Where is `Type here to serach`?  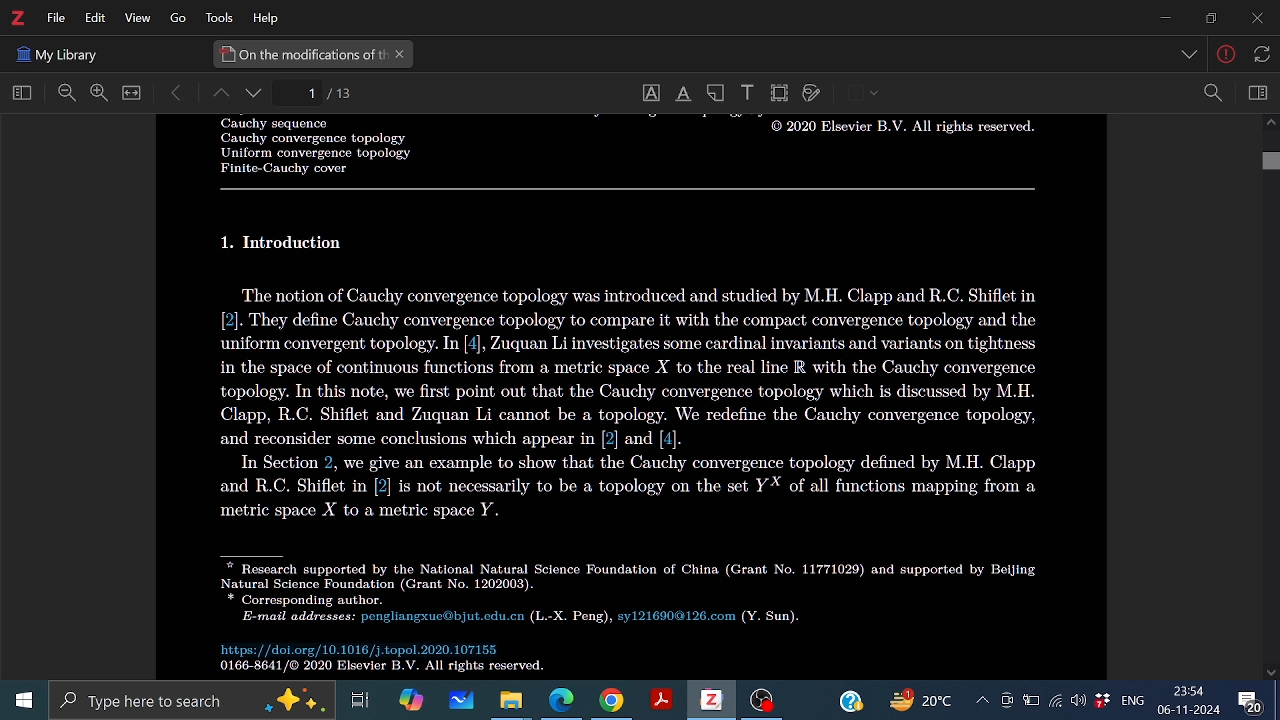
Type here to serach is located at coordinates (190, 701).